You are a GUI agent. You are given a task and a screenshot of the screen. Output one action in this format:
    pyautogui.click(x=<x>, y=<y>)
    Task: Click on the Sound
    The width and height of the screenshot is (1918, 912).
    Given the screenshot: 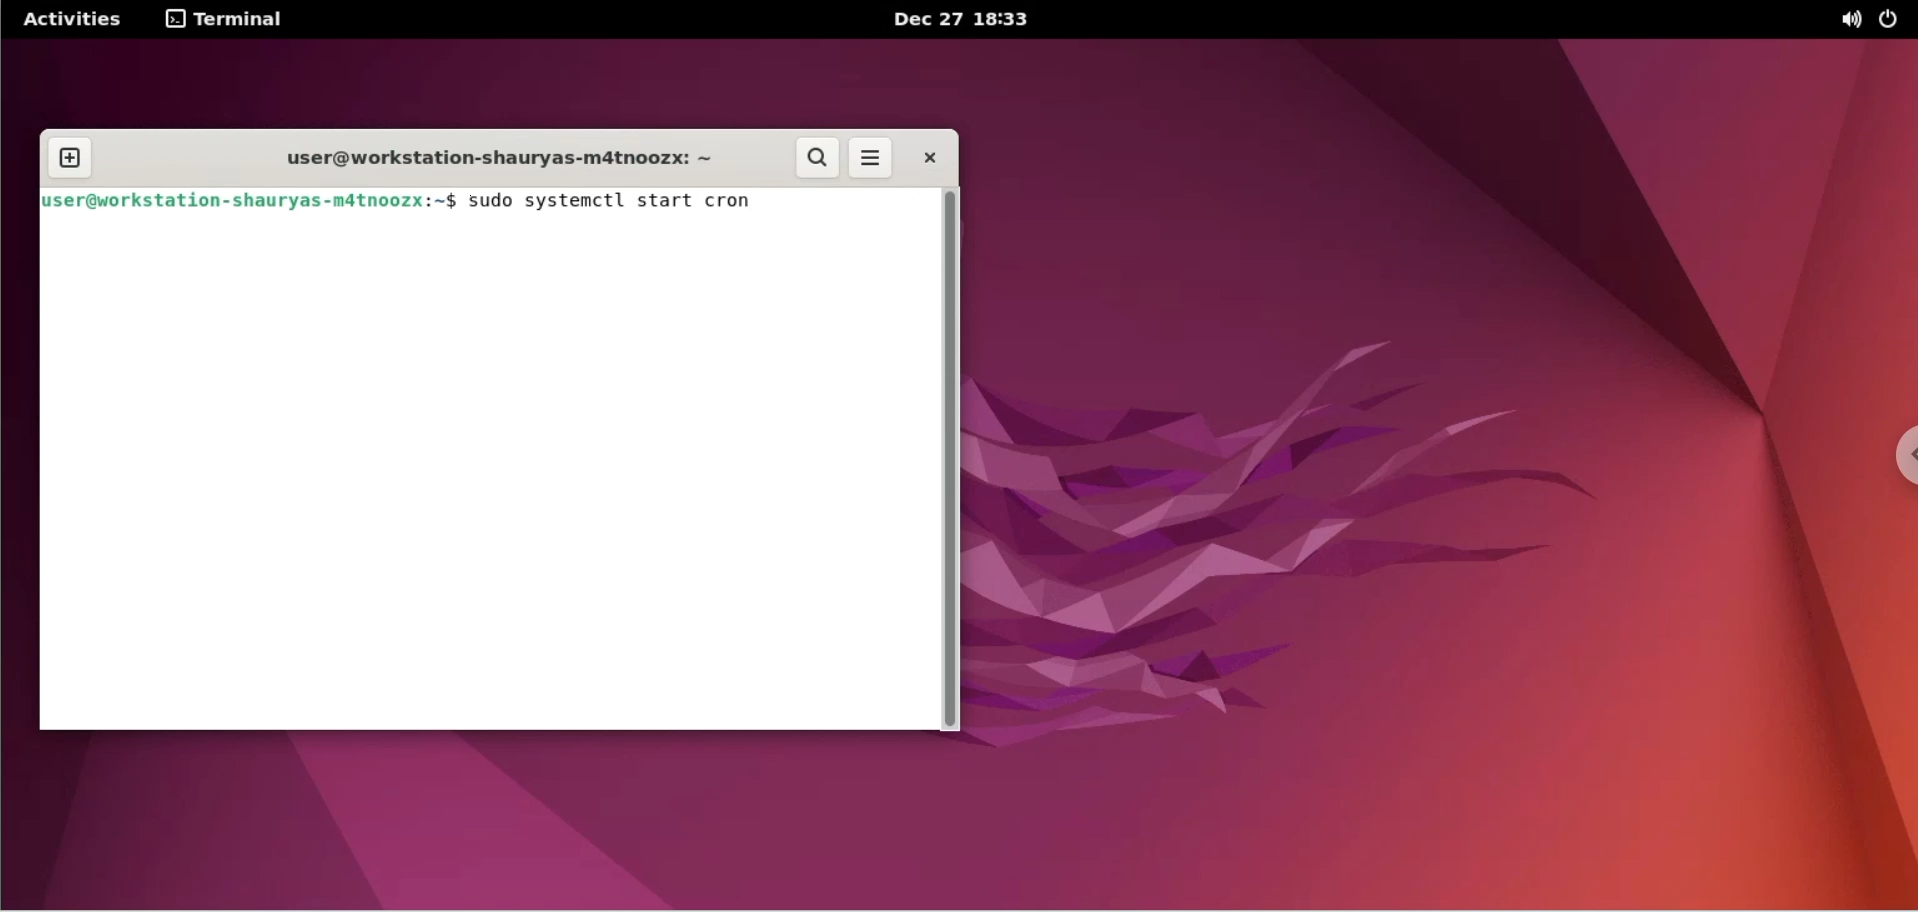 What is the action you would take?
    pyautogui.click(x=1852, y=21)
    